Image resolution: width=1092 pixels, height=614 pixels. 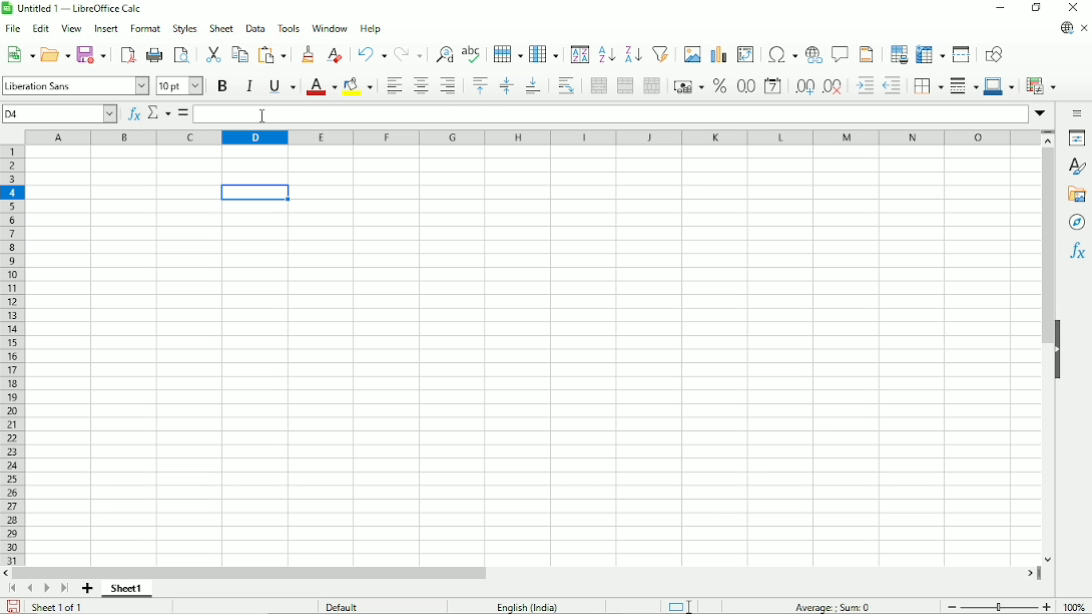 What do you see at coordinates (1042, 113) in the screenshot?
I see `Expand formula bar` at bounding box center [1042, 113].